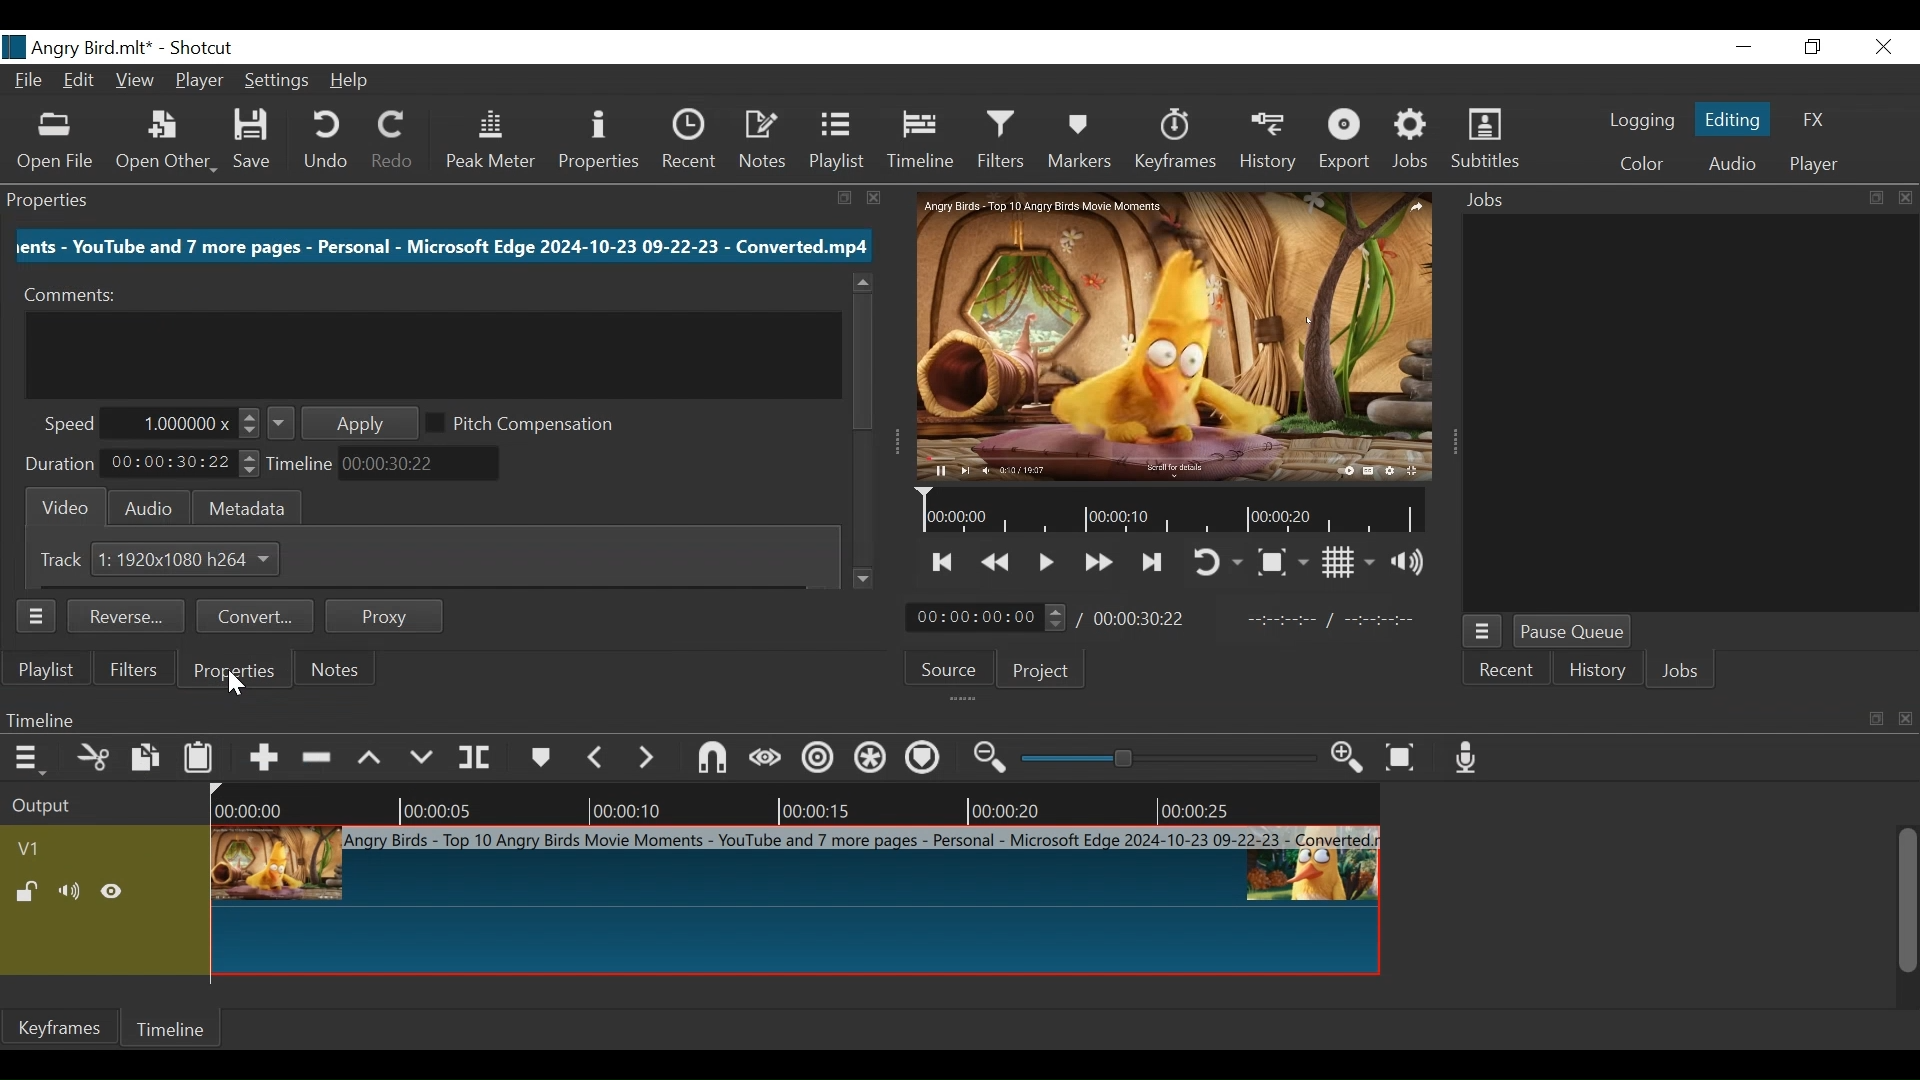  Describe the element at coordinates (1681, 201) in the screenshot. I see `Jobs Panel` at that location.